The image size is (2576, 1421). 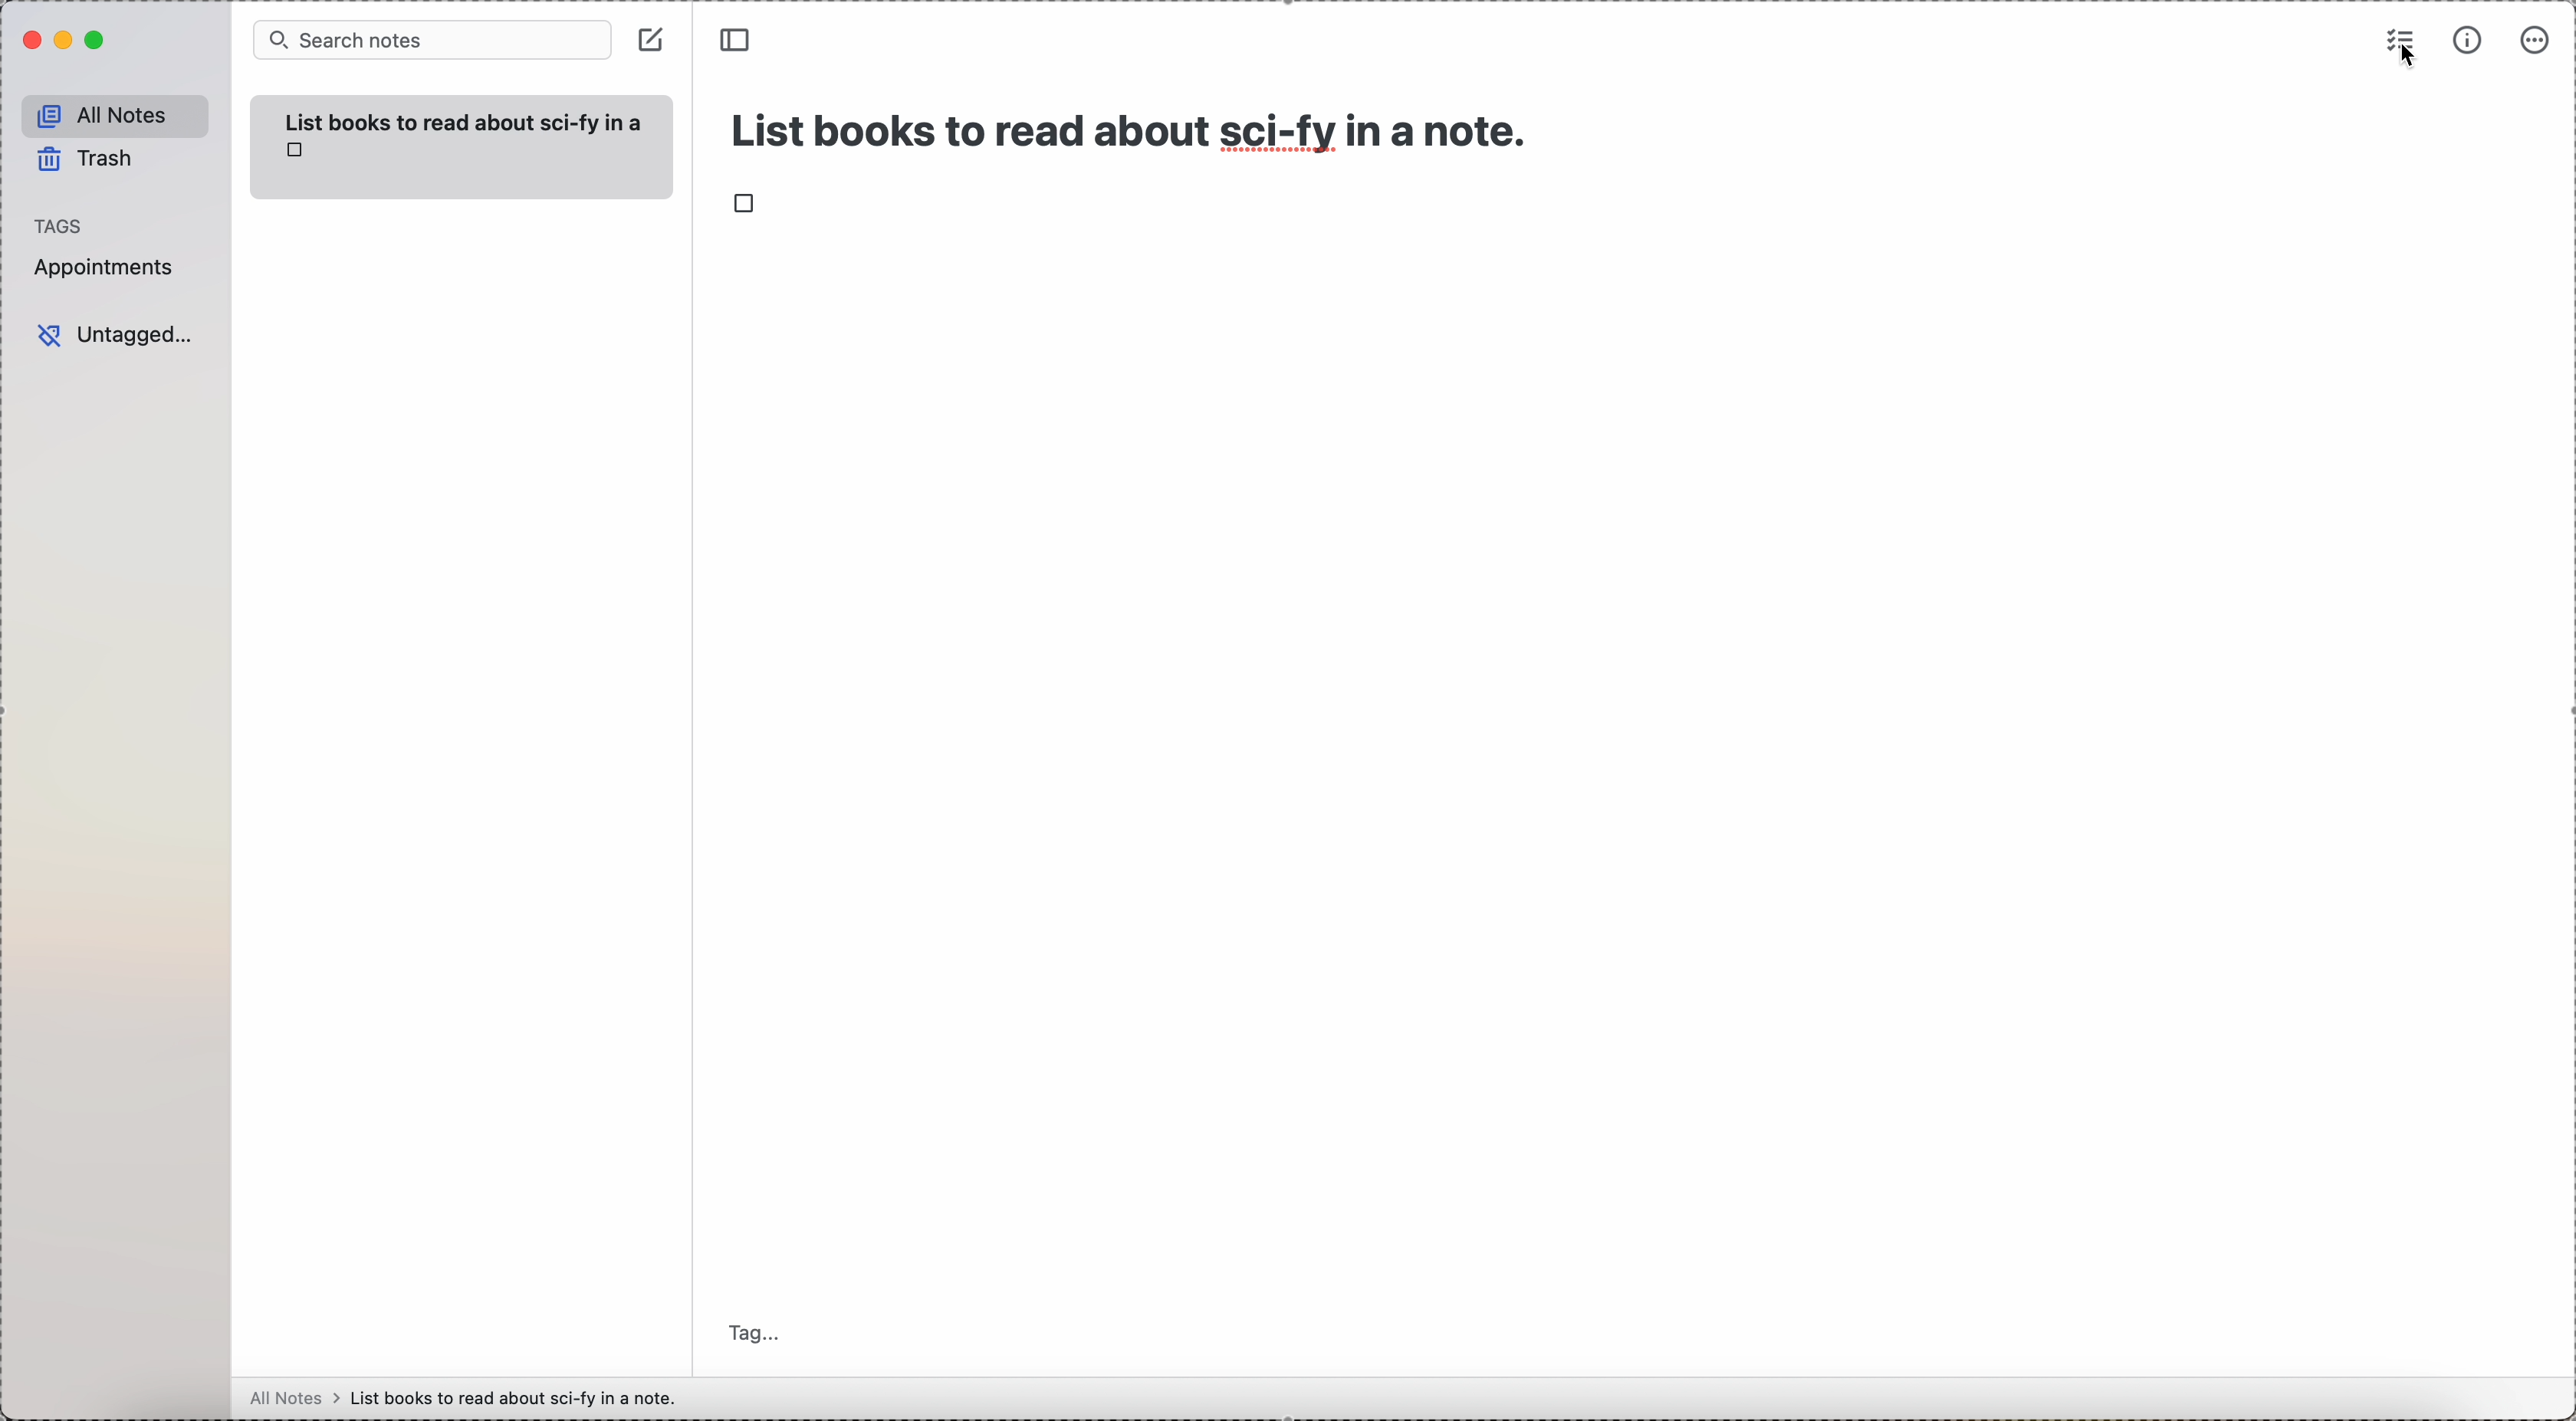 I want to click on untagged, so click(x=116, y=335).